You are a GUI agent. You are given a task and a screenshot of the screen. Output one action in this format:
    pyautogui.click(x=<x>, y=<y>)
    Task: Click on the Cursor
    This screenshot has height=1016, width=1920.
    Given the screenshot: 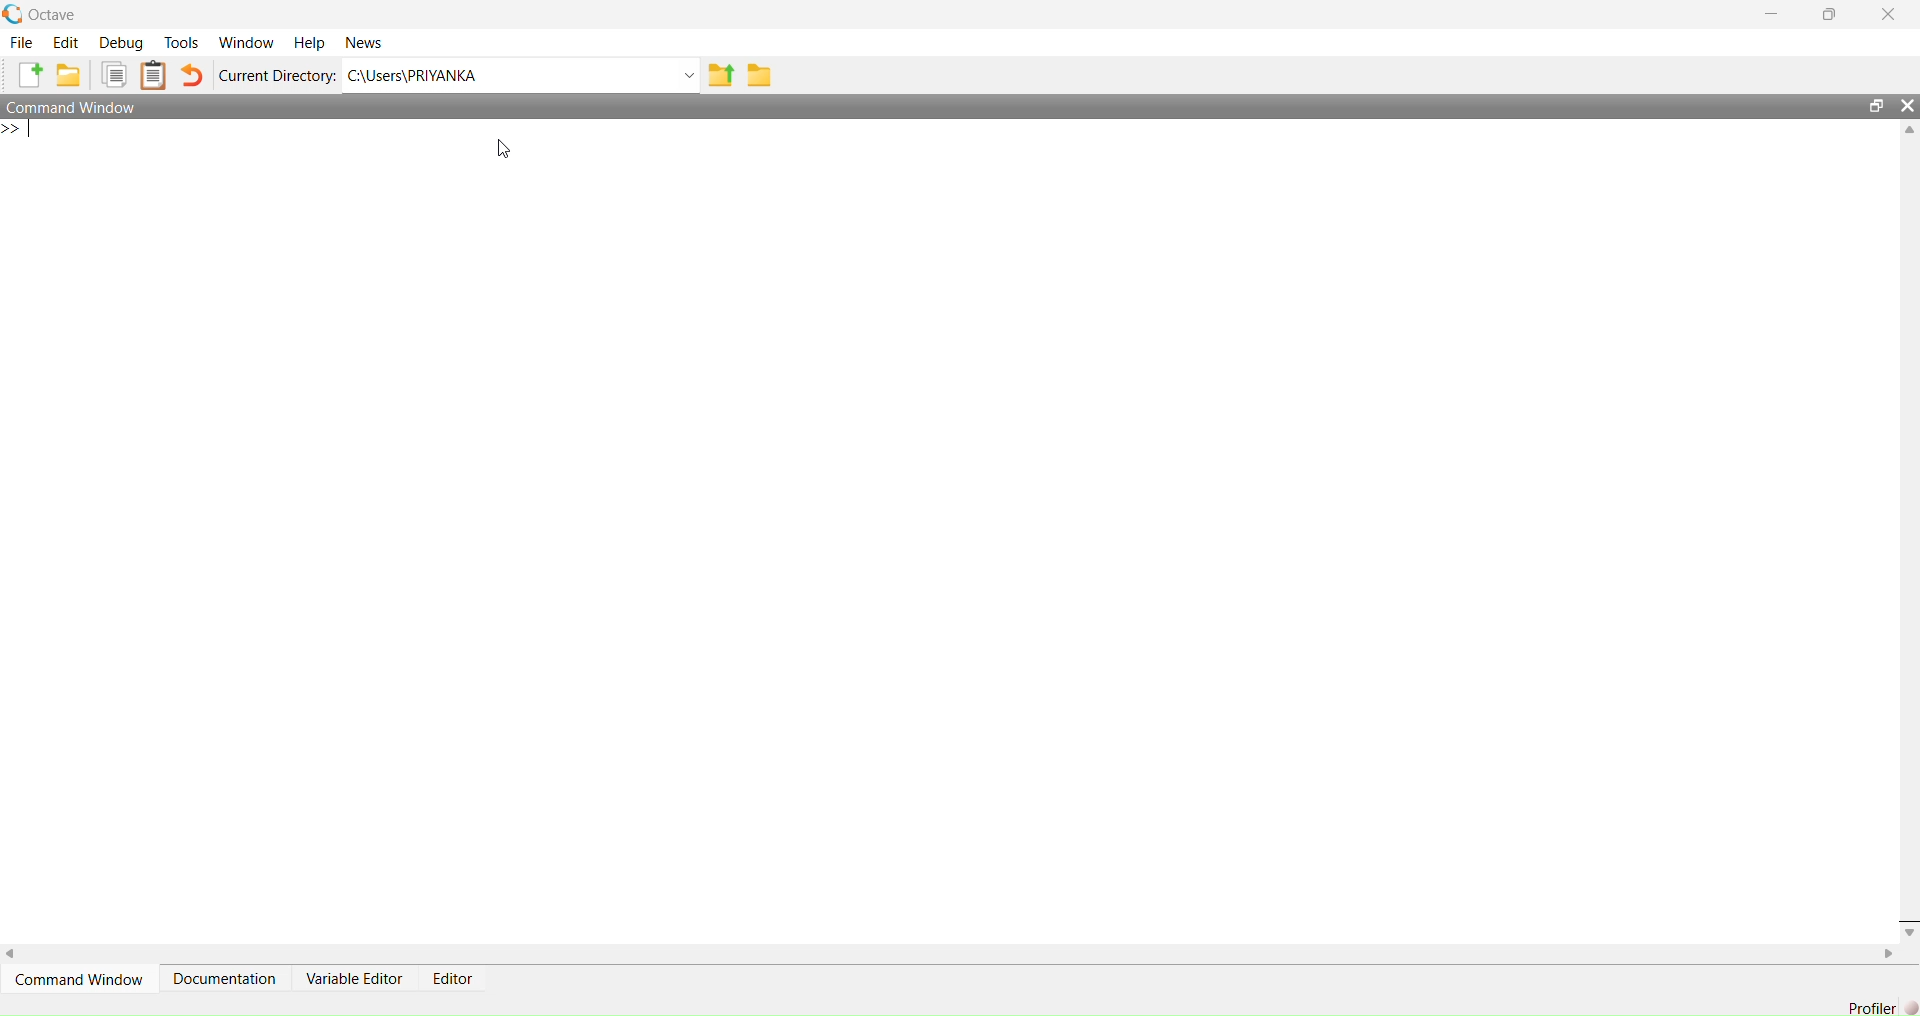 What is the action you would take?
    pyautogui.click(x=496, y=150)
    